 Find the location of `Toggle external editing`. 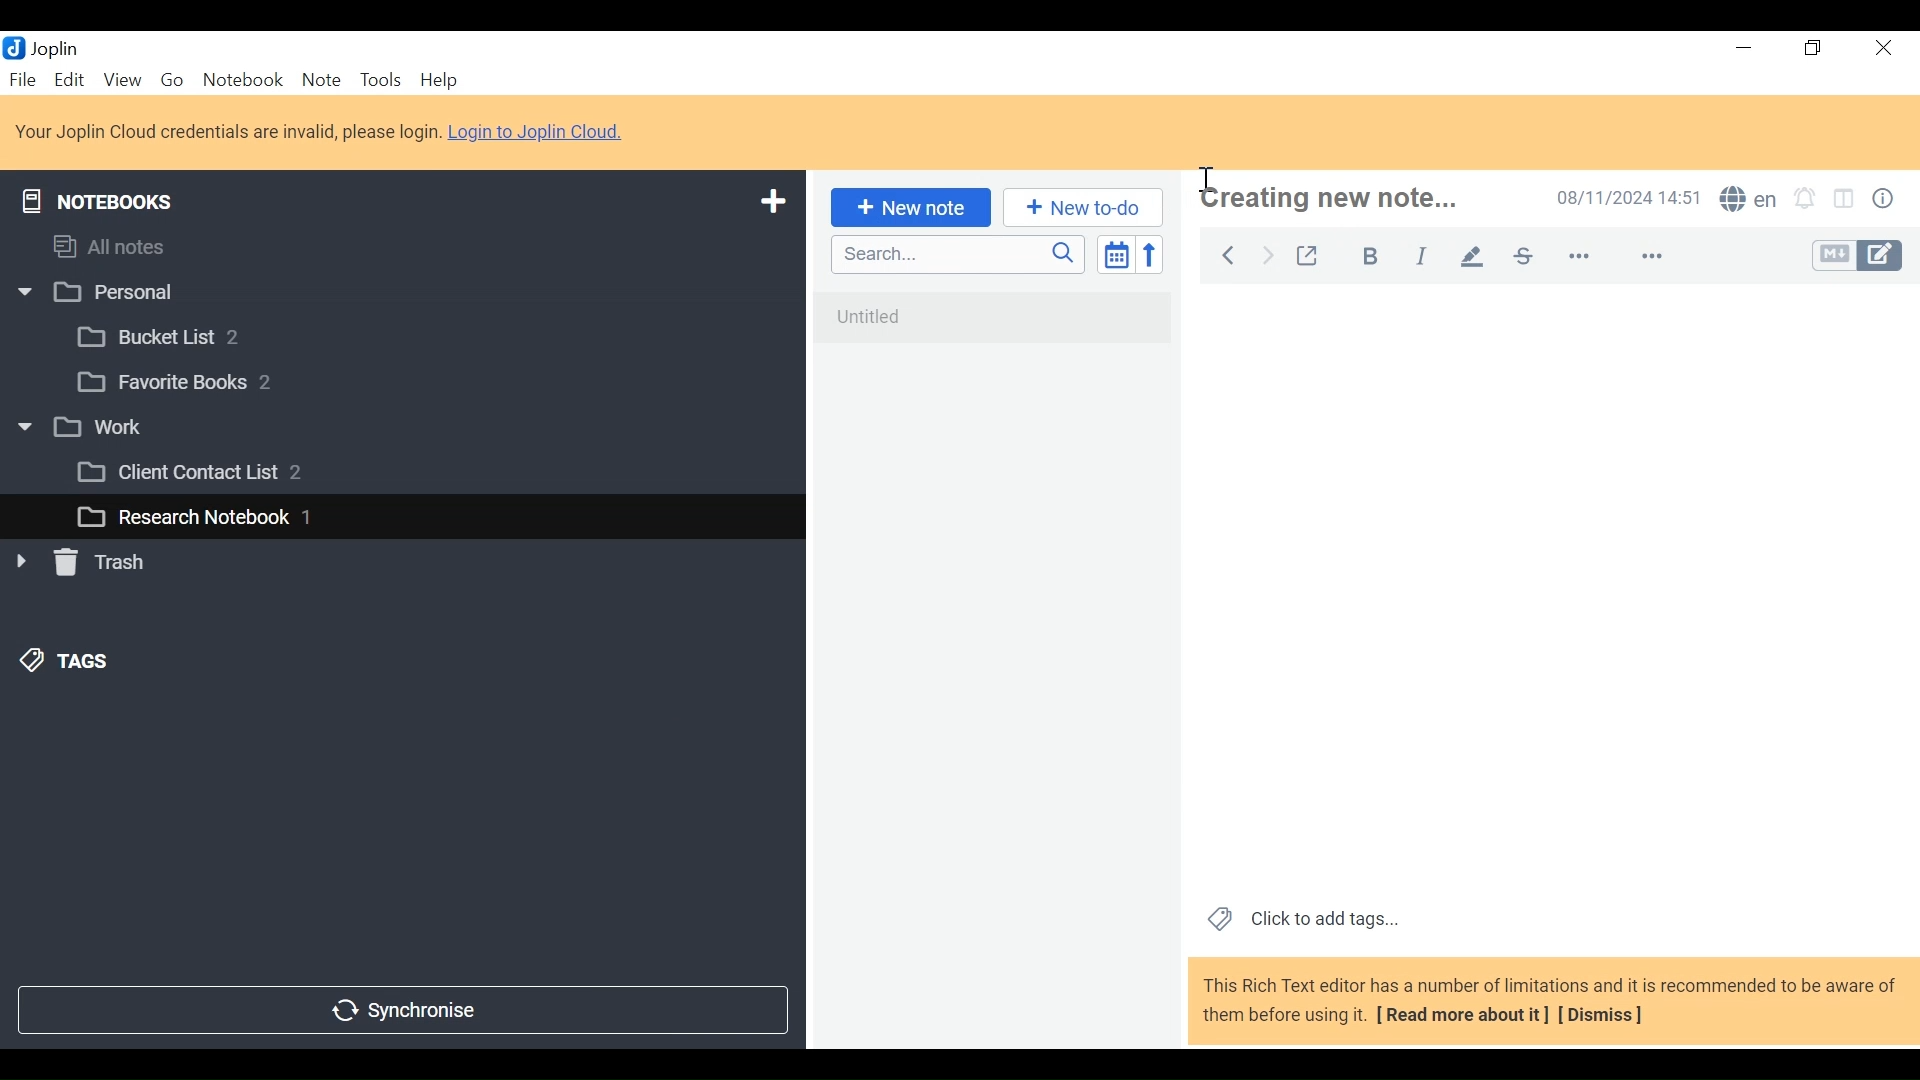

Toggle external editing is located at coordinates (1307, 252).